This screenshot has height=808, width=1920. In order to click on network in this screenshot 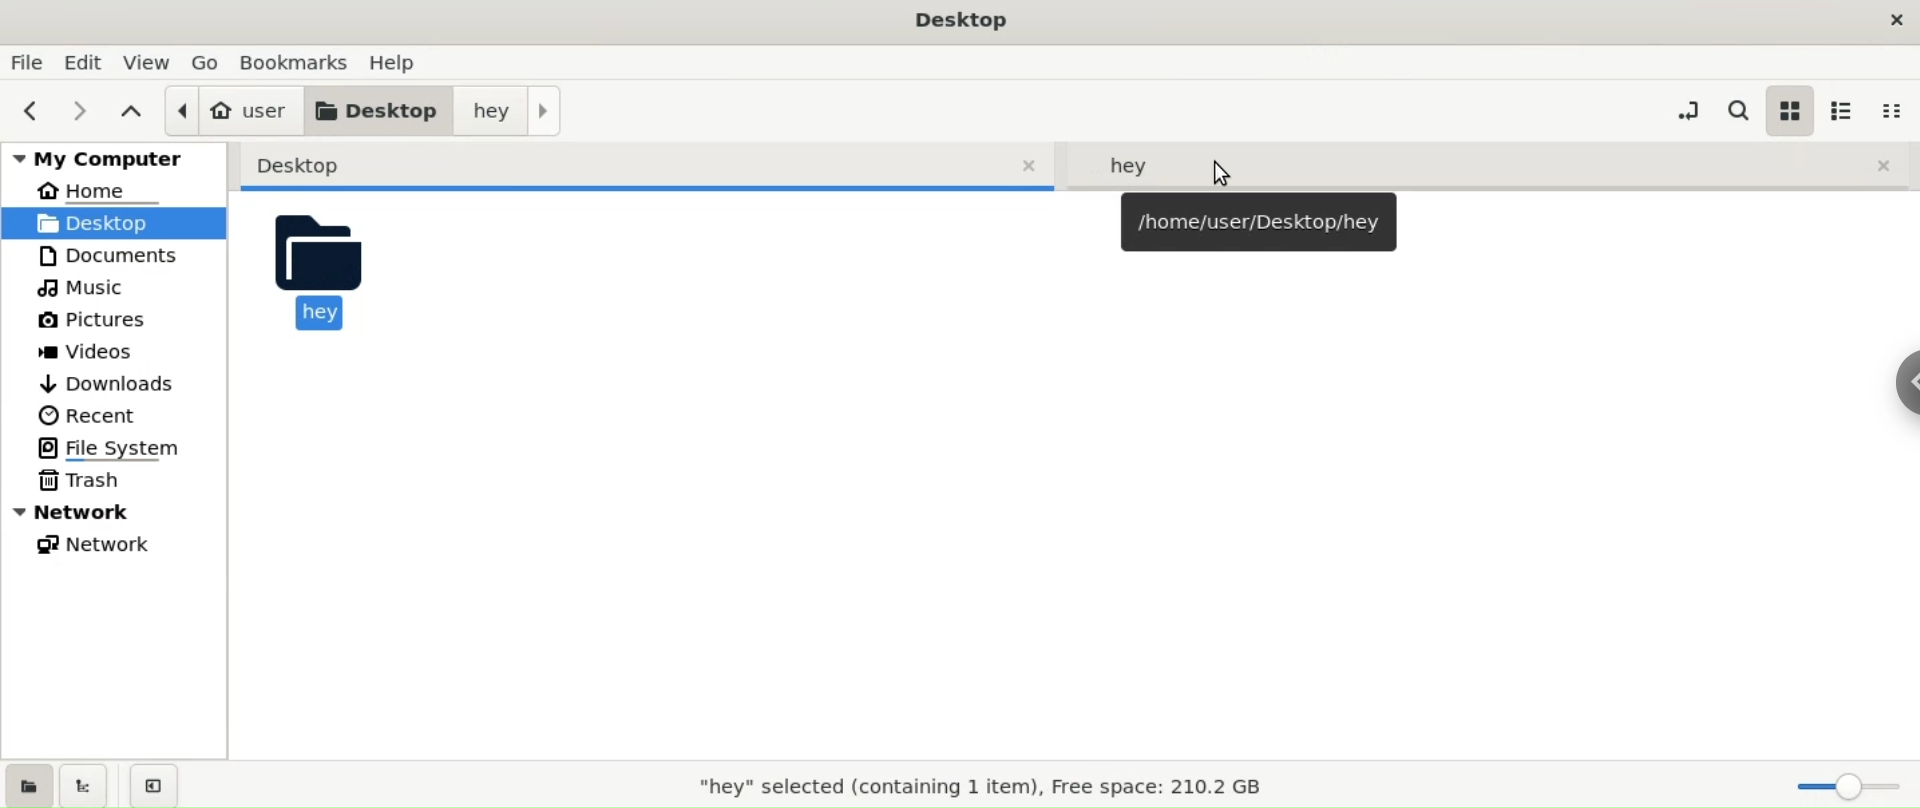, I will do `click(123, 543)`.